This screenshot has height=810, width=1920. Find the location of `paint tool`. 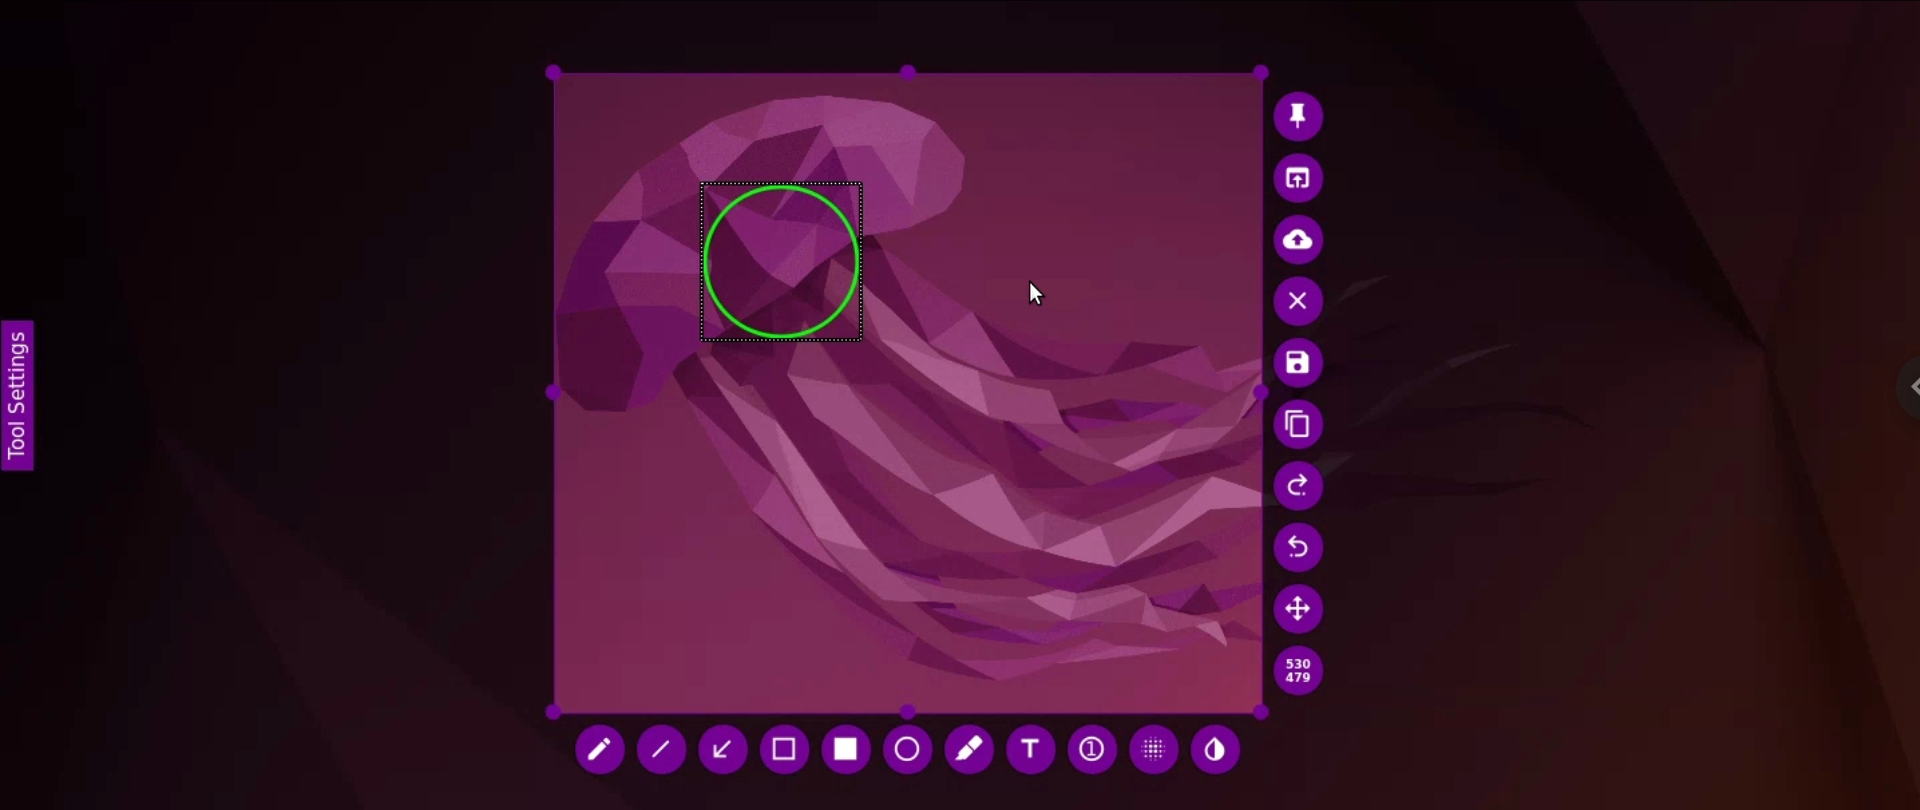

paint tool is located at coordinates (1218, 748).